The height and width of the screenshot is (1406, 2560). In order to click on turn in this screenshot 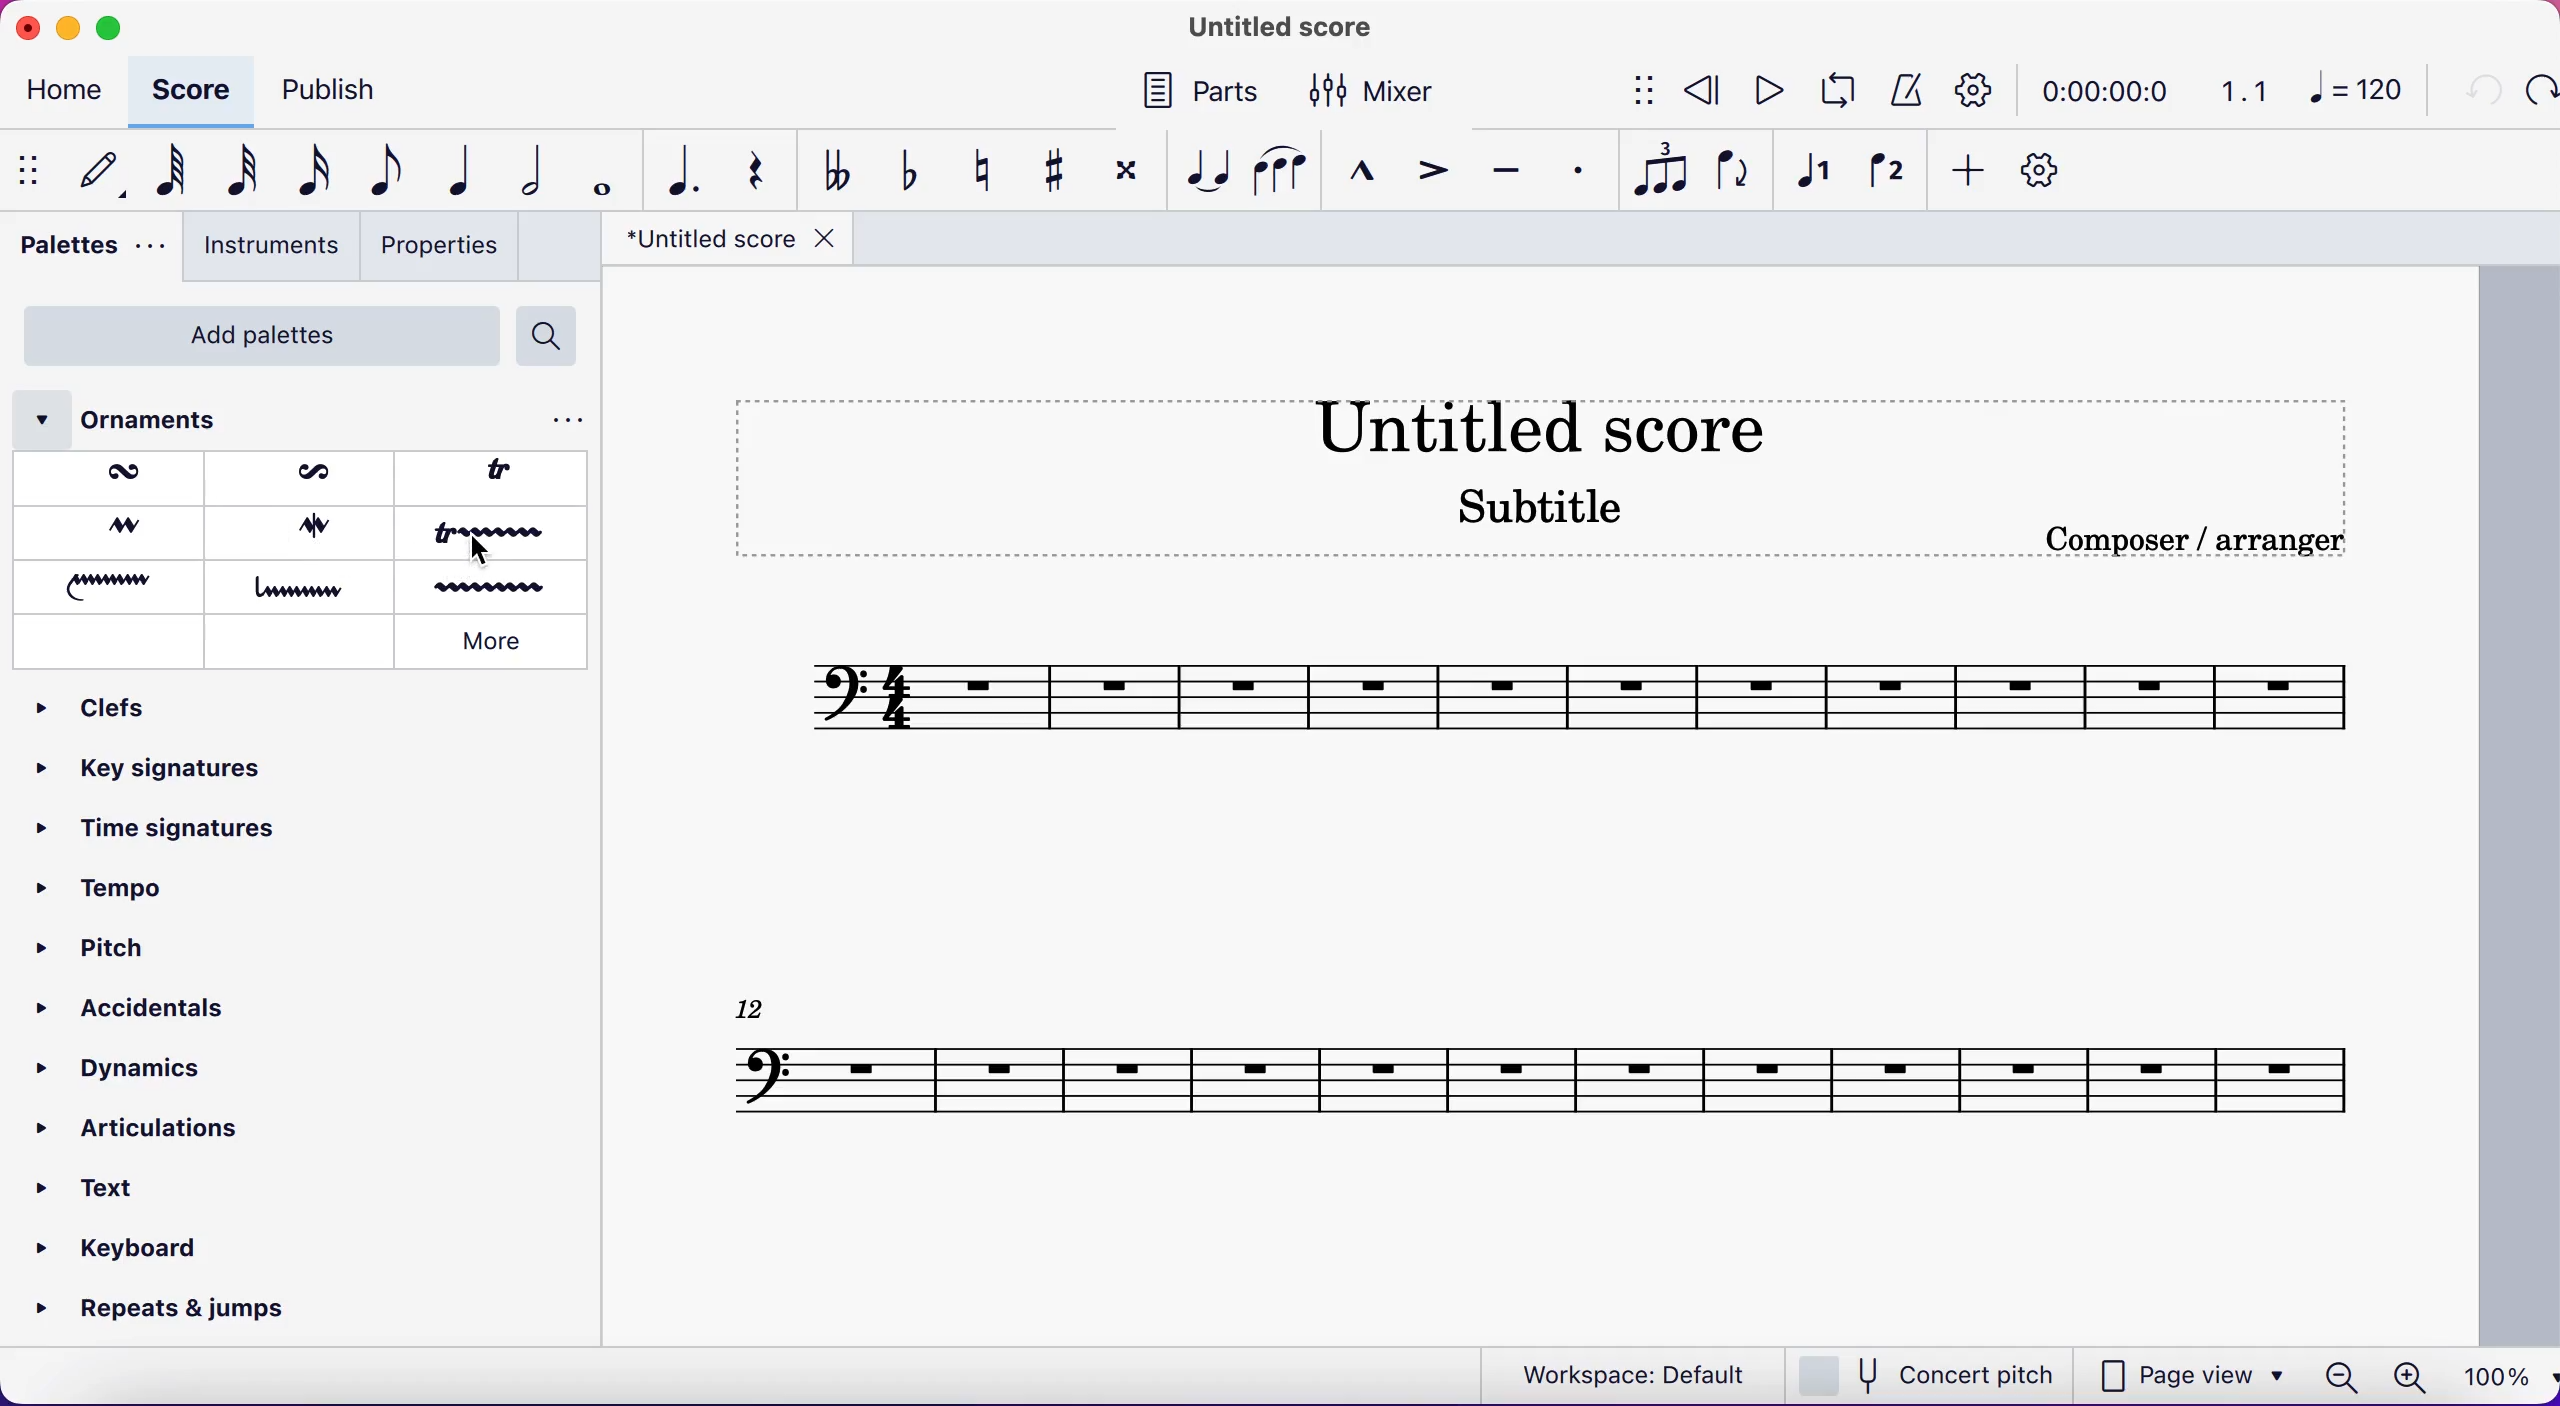, I will do `click(107, 531)`.